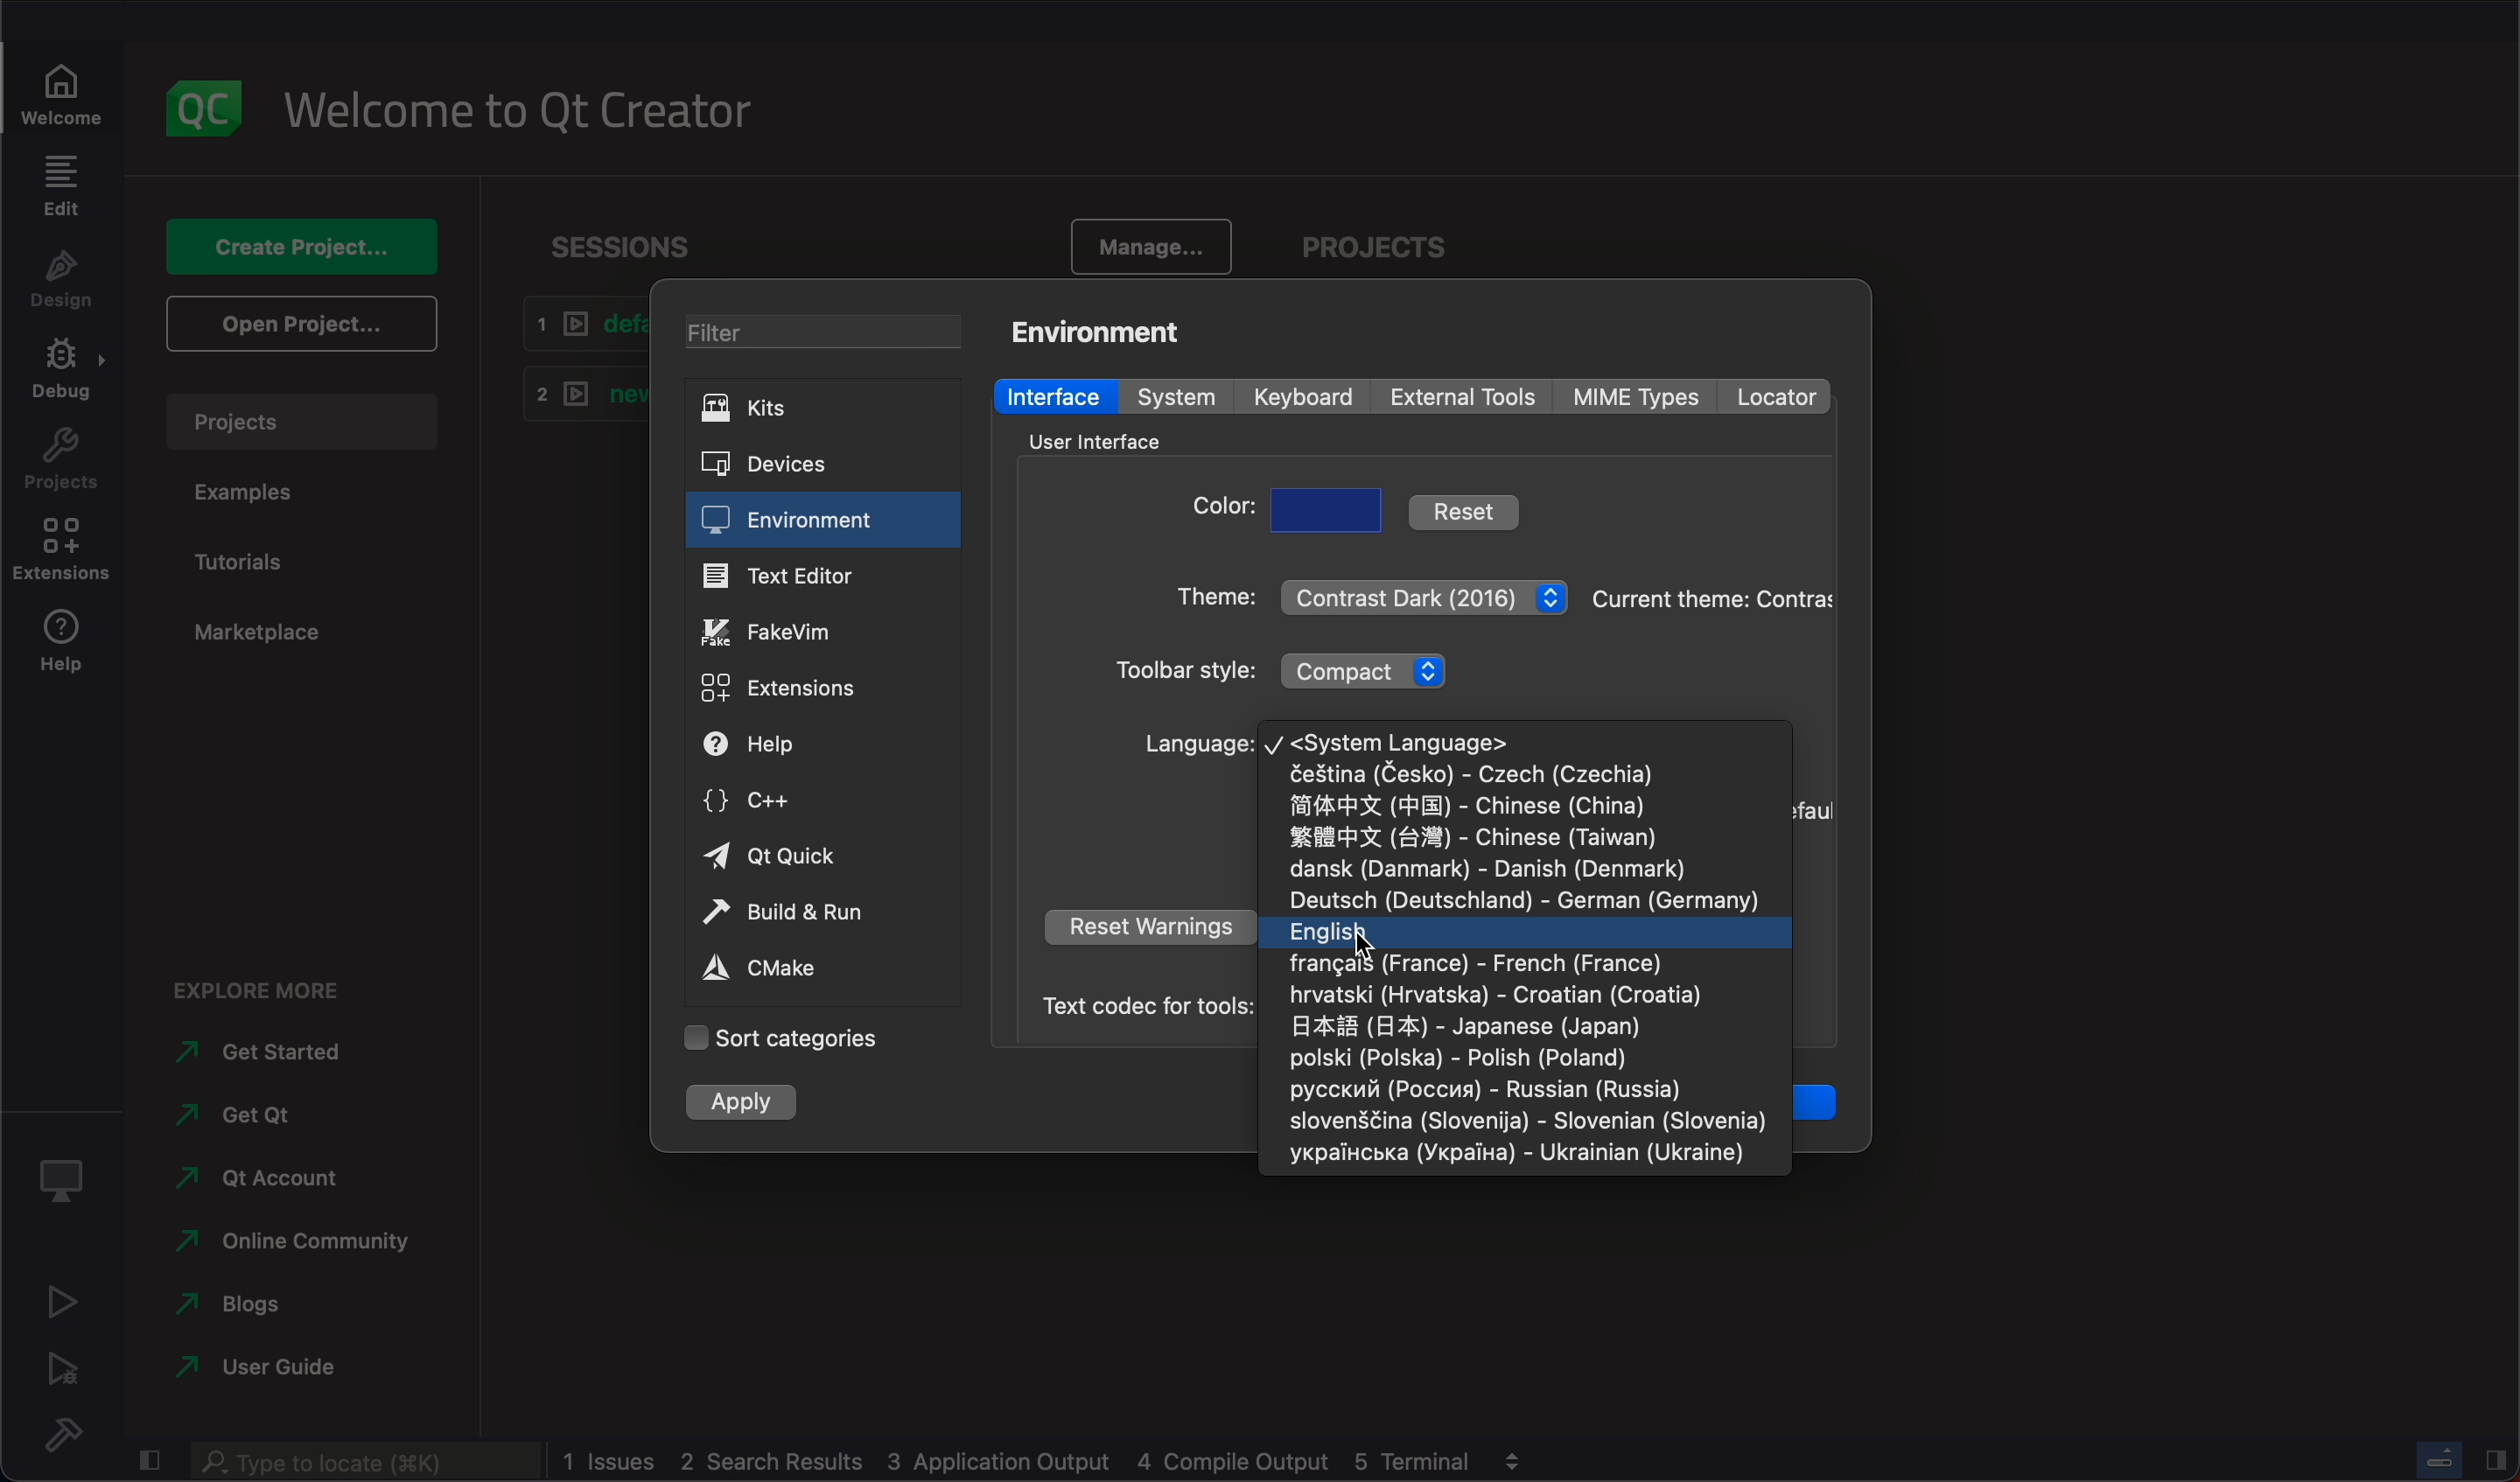 The image size is (2520, 1482). I want to click on logs, so click(1020, 1460).